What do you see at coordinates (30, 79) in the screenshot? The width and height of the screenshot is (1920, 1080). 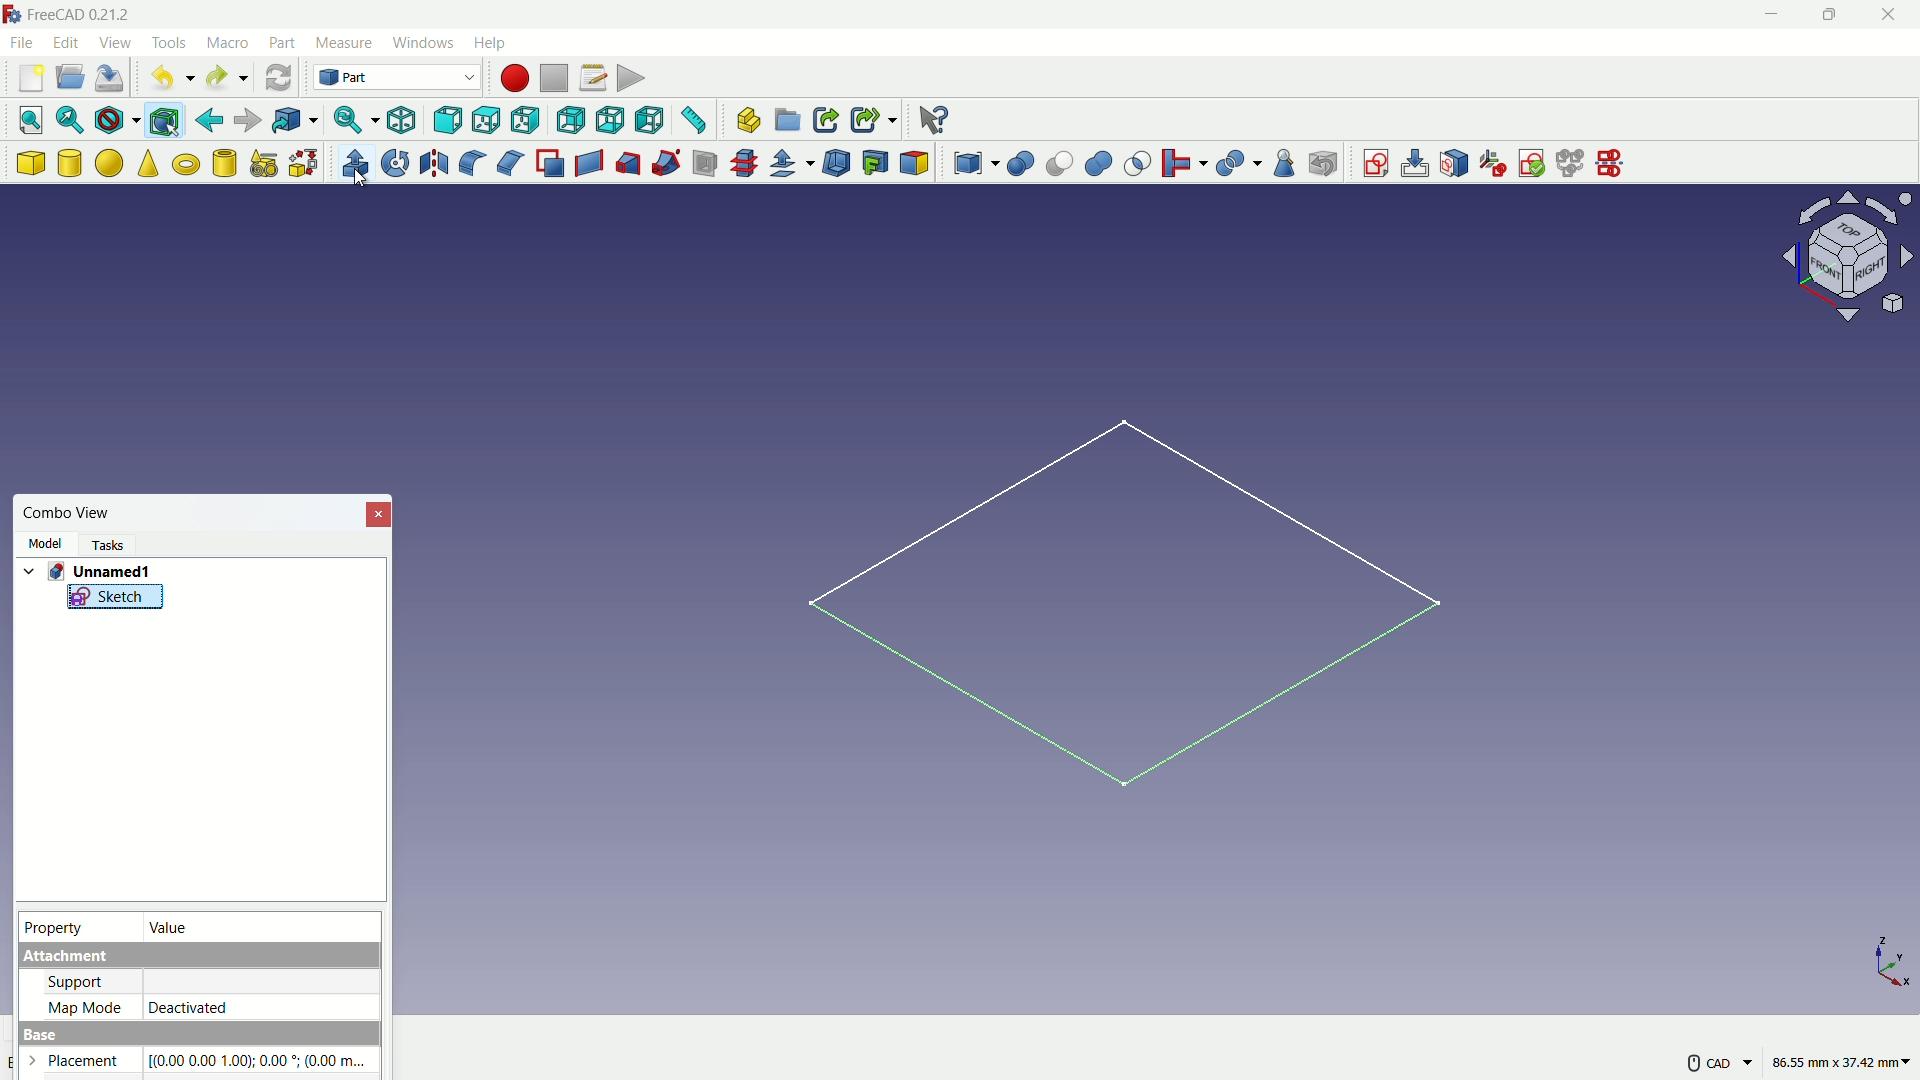 I see `new file` at bounding box center [30, 79].